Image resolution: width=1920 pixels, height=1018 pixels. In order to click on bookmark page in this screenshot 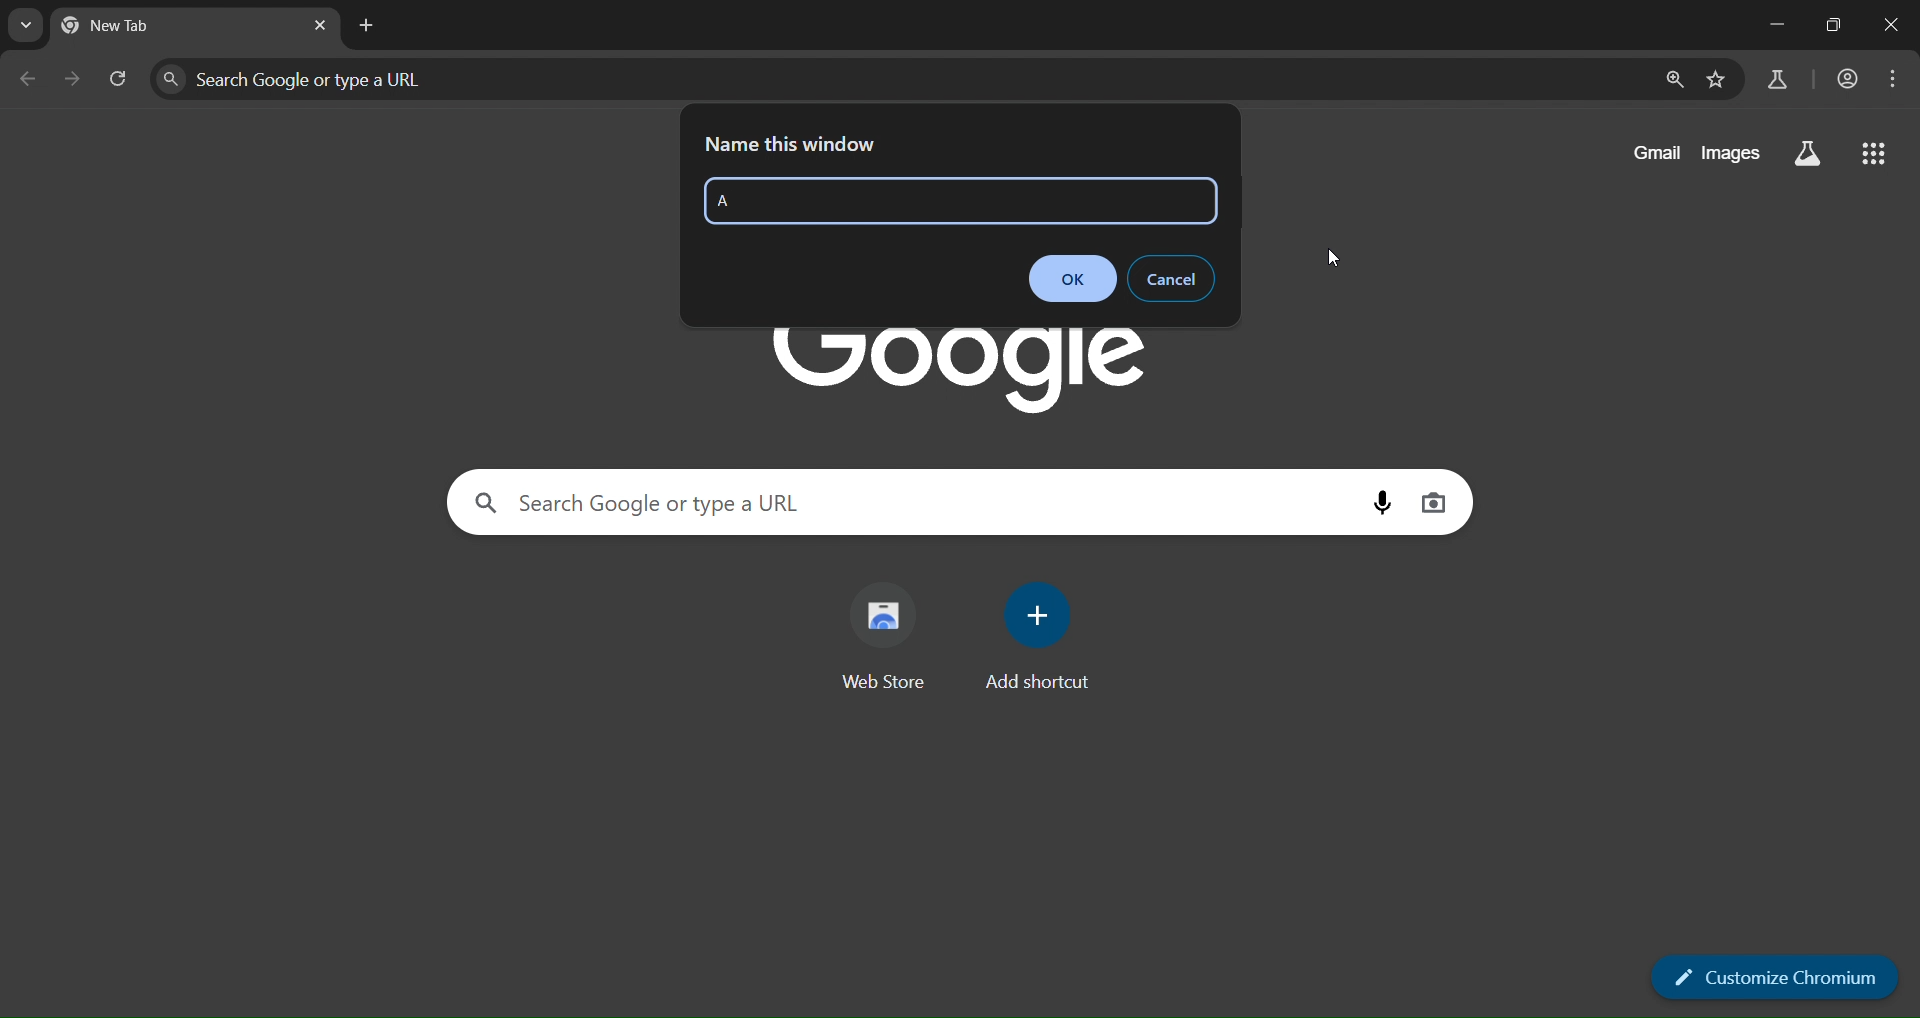, I will do `click(1719, 80)`.